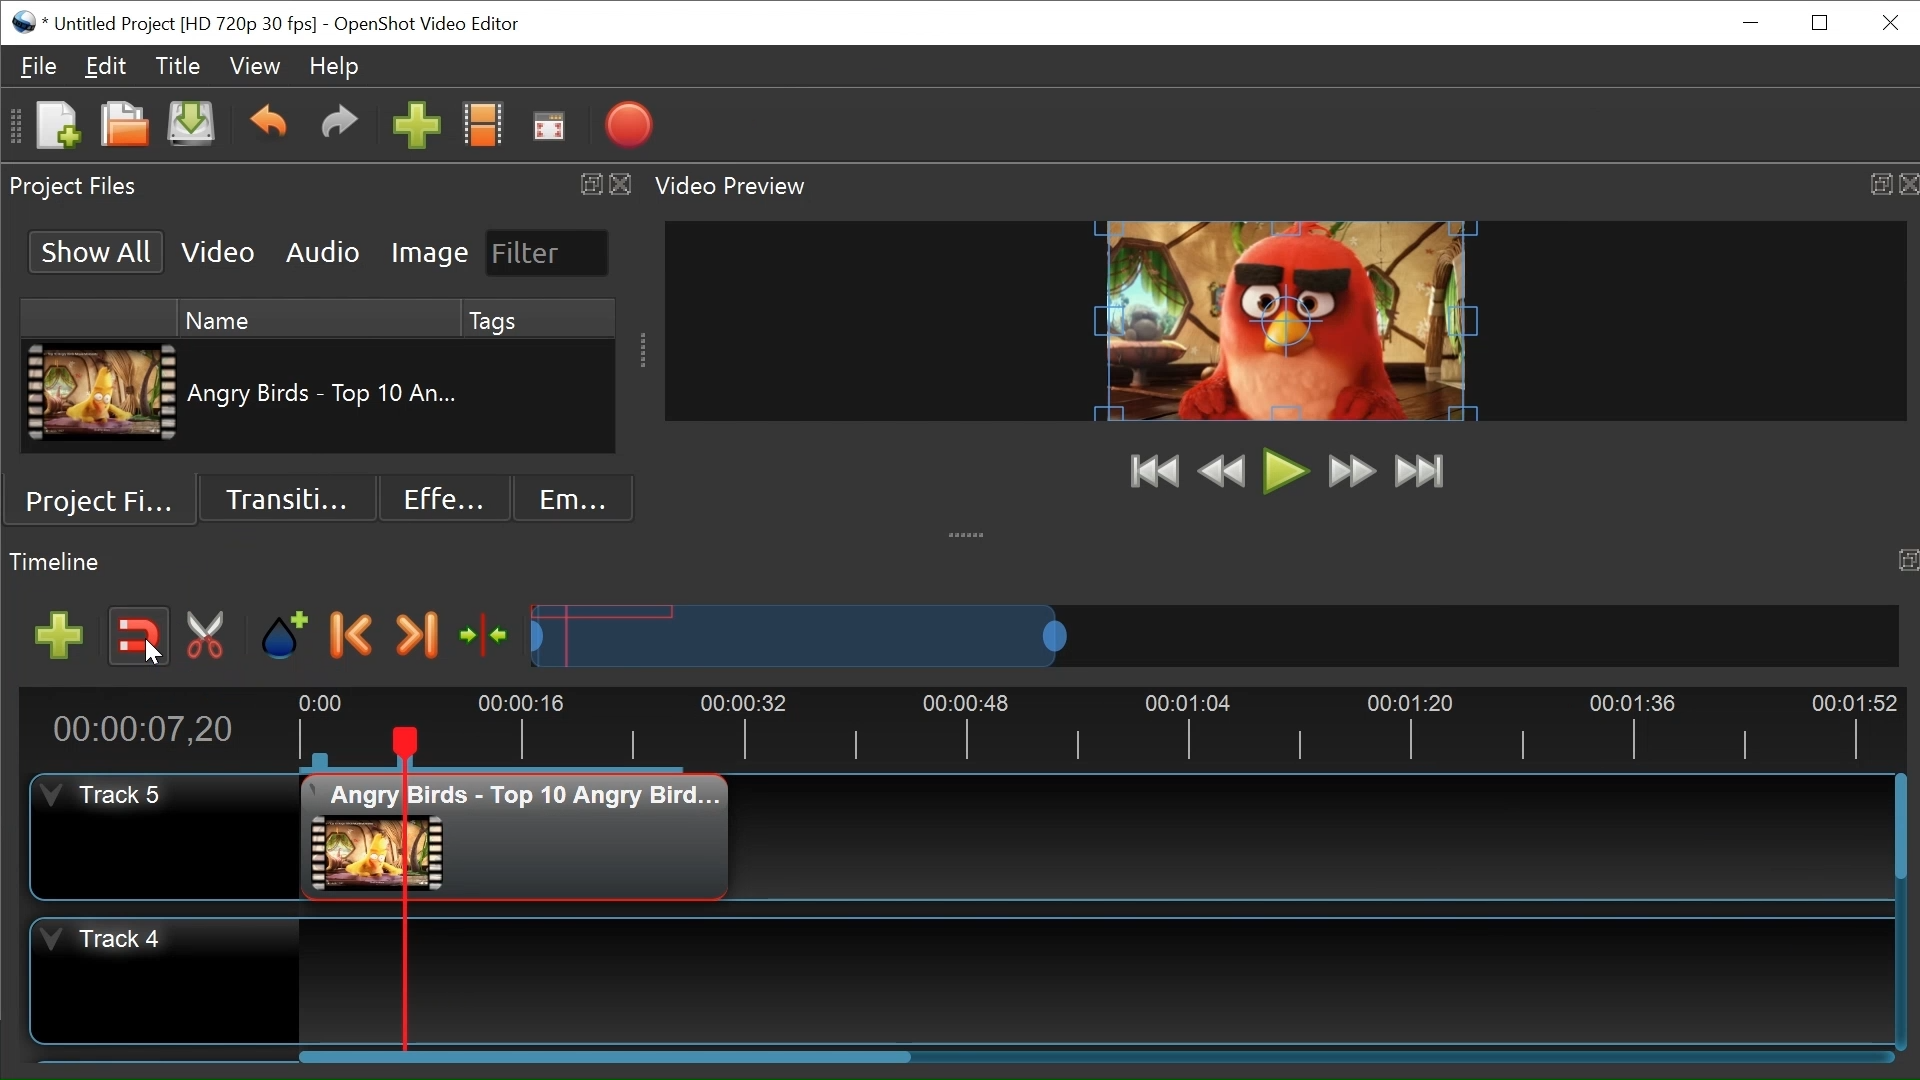  Describe the element at coordinates (1221, 470) in the screenshot. I see `Preview` at that location.